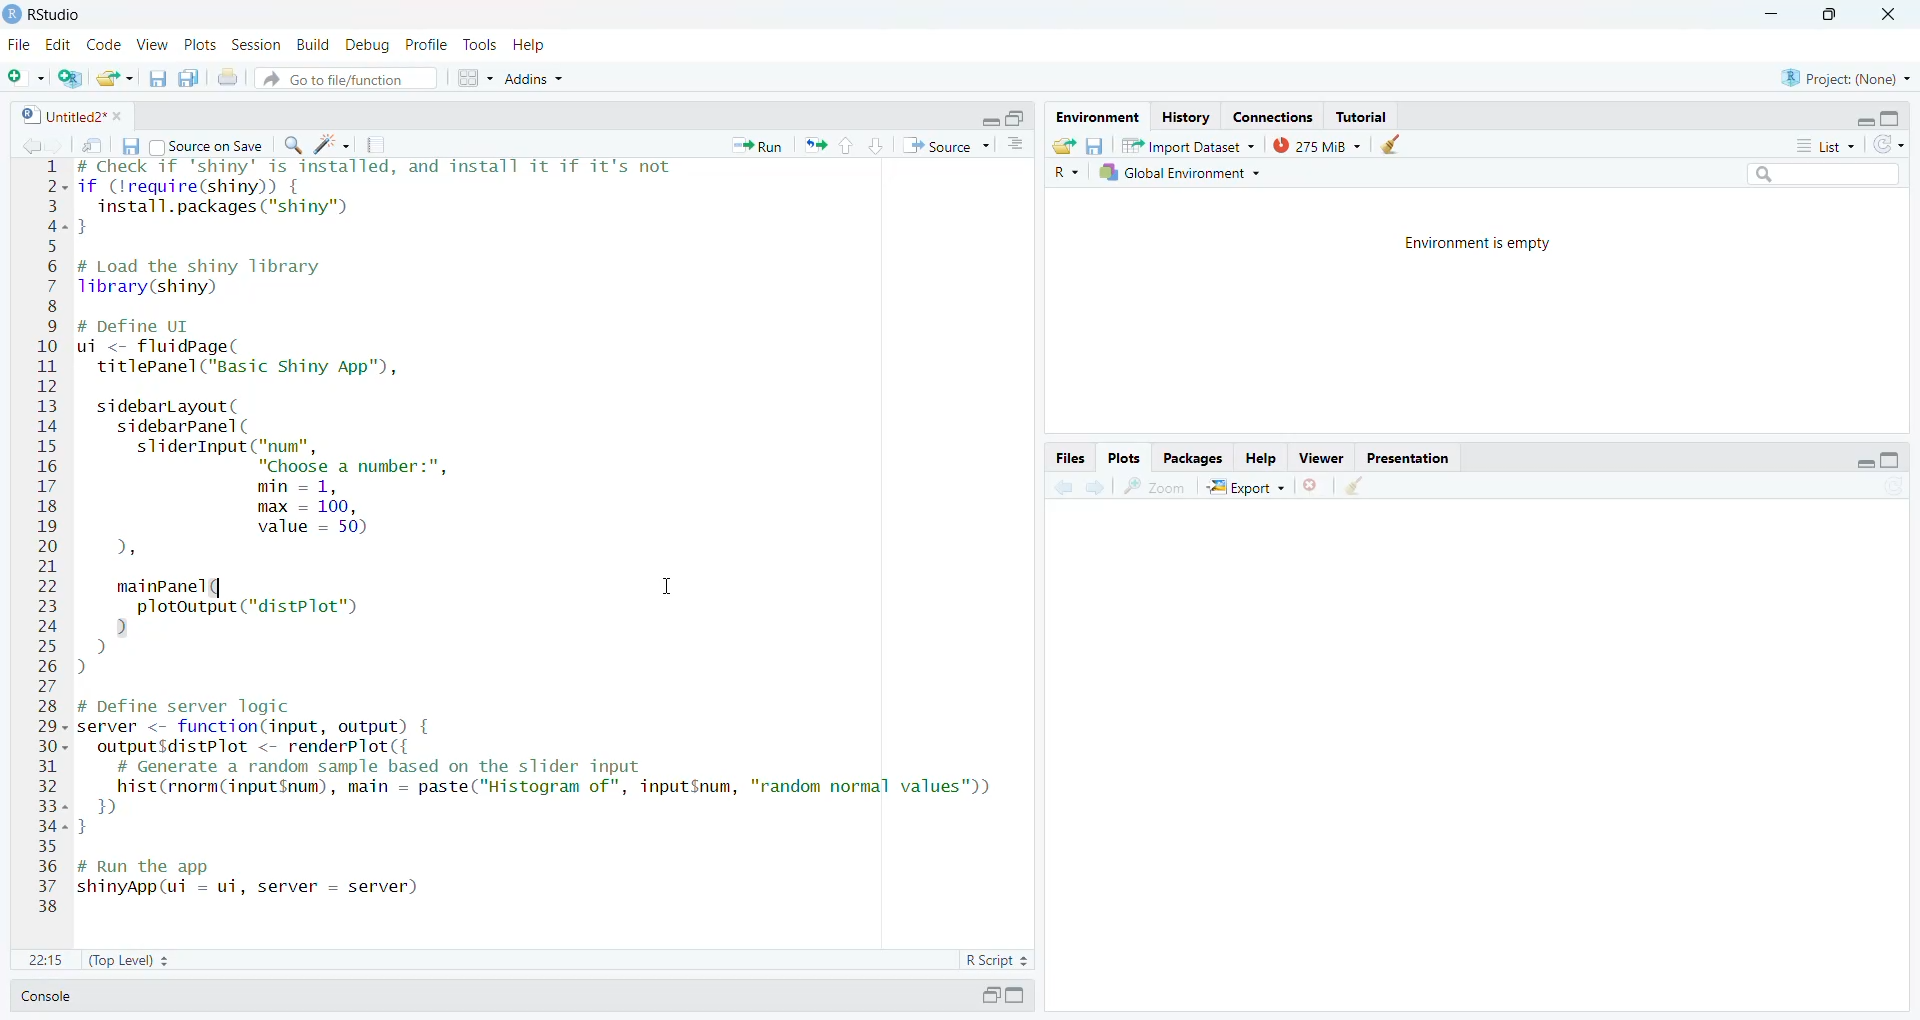  What do you see at coordinates (1771, 14) in the screenshot?
I see `minimize` at bounding box center [1771, 14].